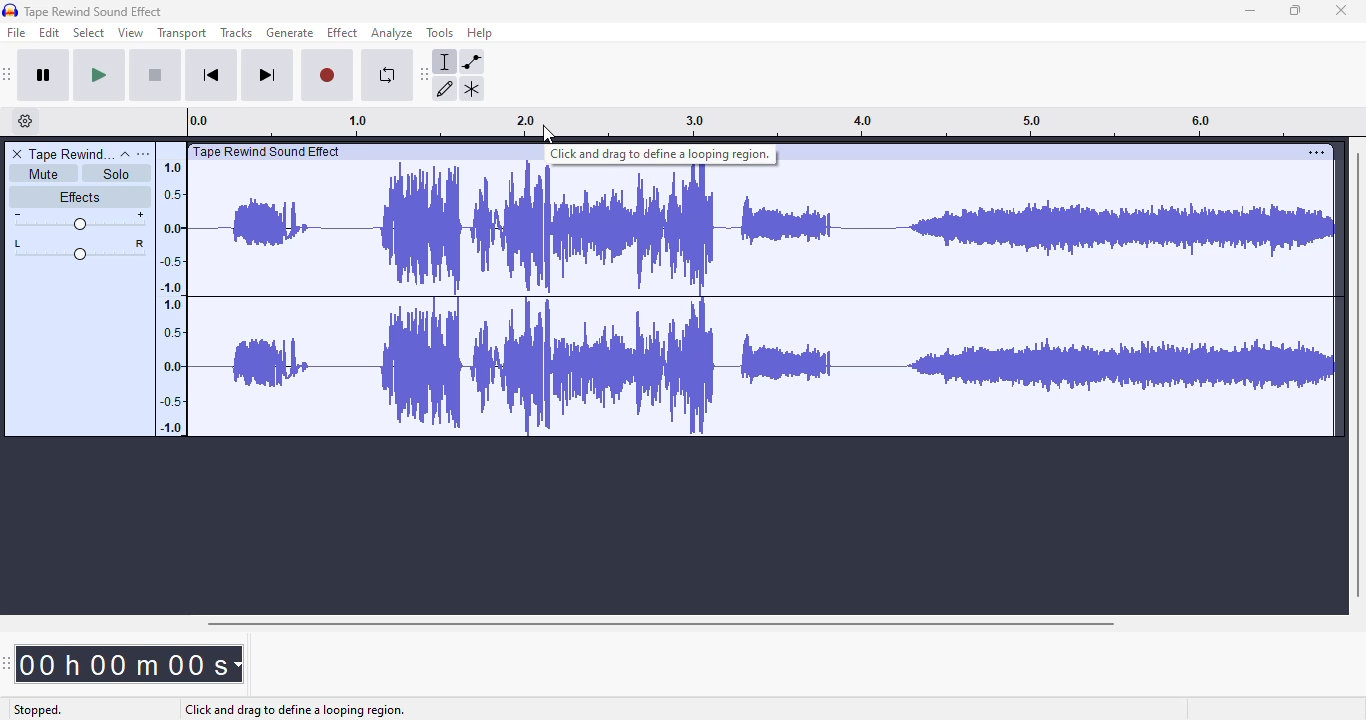 The width and height of the screenshot is (1366, 720). What do you see at coordinates (212, 75) in the screenshot?
I see `skip to start` at bounding box center [212, 75].